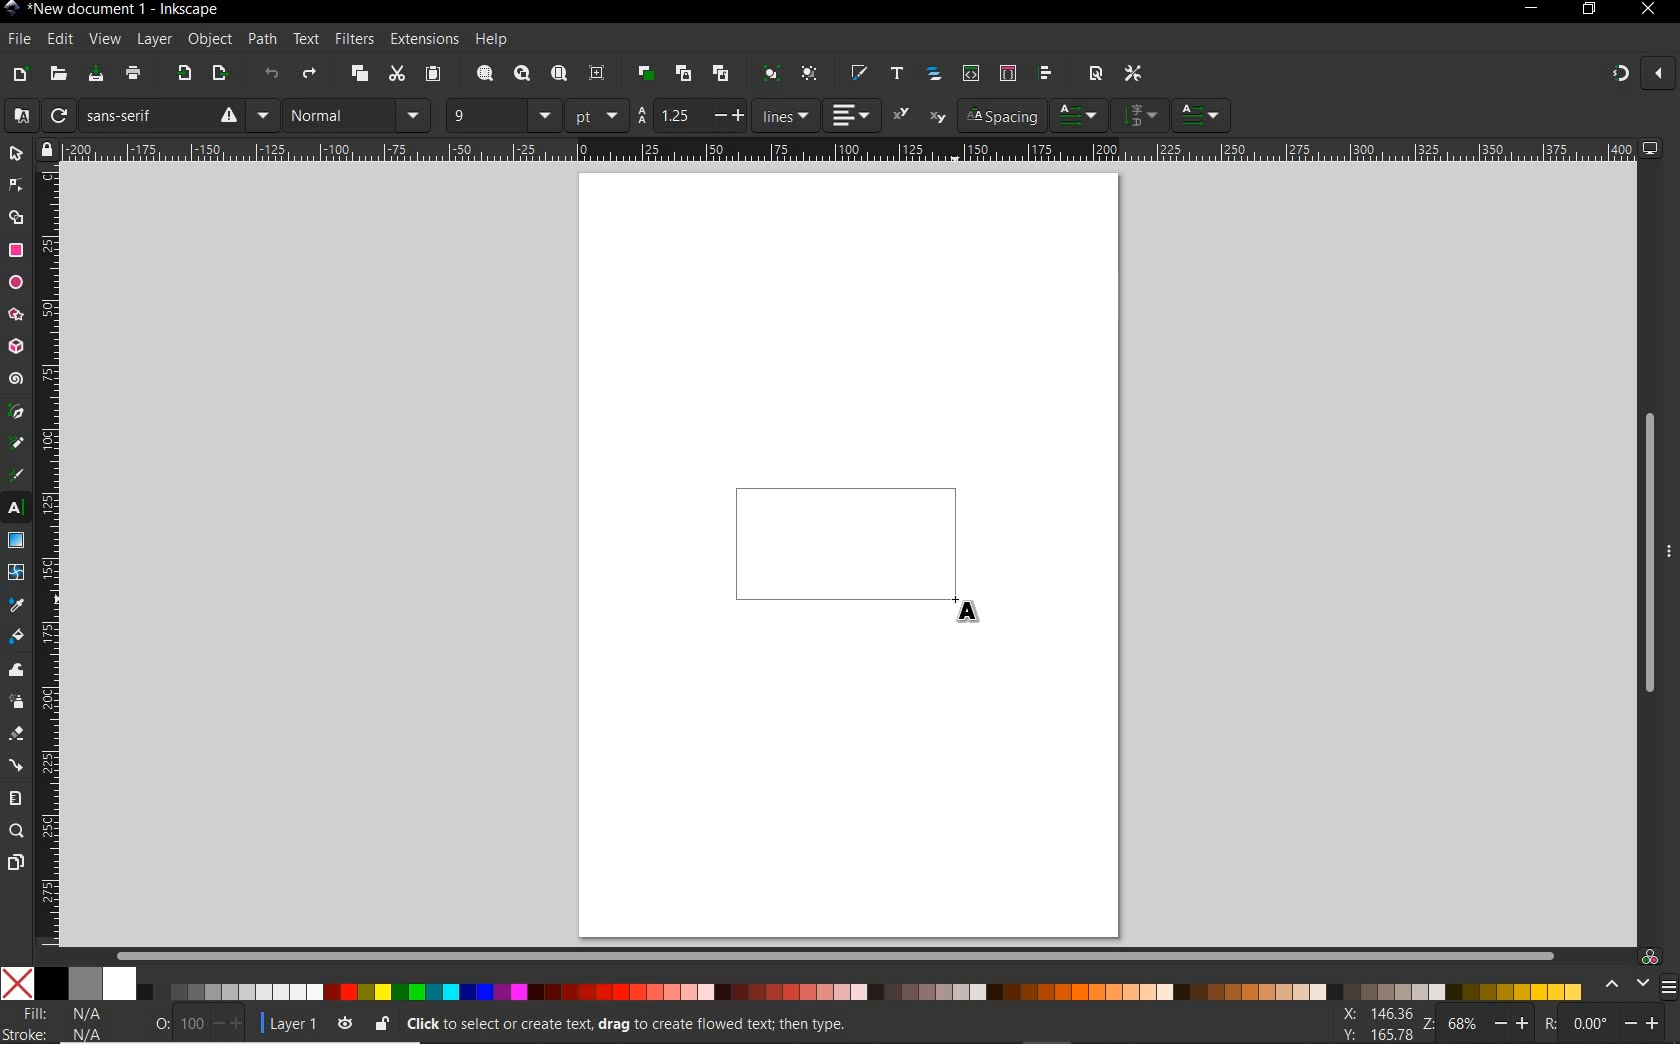  Describe the element at coordinates (791, 983) in the screenshot. I see `color modes` at that location.